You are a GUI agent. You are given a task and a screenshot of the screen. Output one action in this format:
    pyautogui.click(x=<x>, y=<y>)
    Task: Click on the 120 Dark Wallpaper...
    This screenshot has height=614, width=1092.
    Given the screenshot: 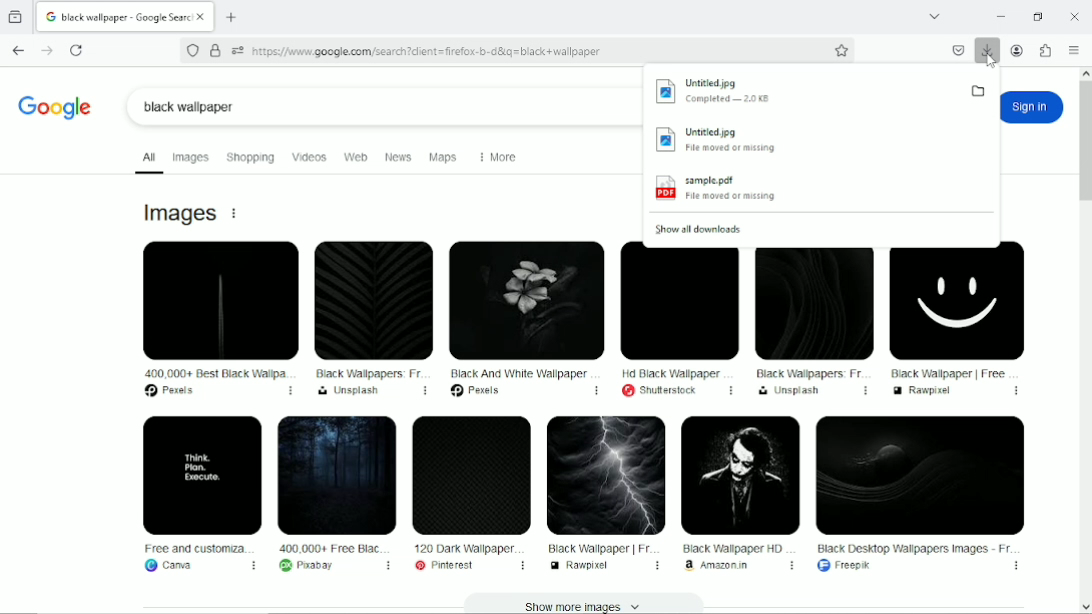 What is the action you would take?
    pyautogui.click(x=470, y=494)
    